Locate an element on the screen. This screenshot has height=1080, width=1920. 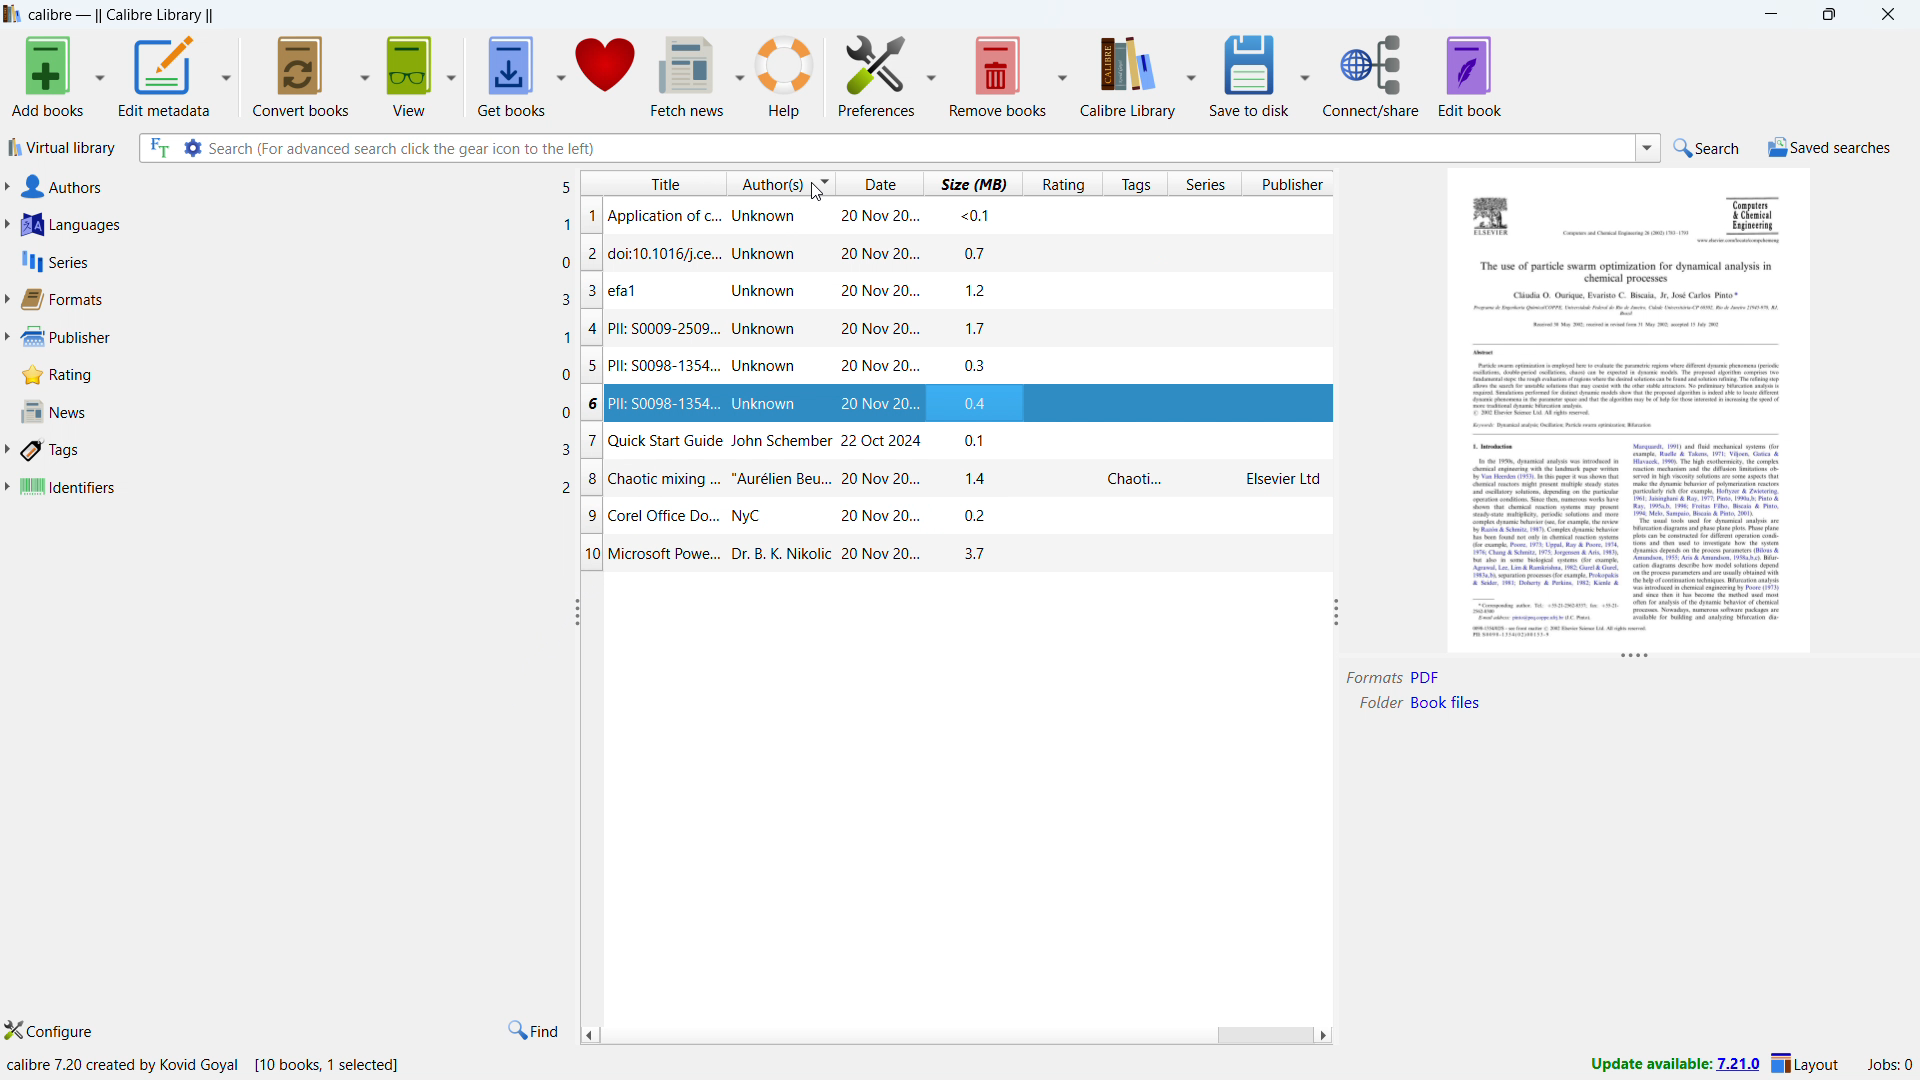
scroll right is located at coordinates (1324, 1034).